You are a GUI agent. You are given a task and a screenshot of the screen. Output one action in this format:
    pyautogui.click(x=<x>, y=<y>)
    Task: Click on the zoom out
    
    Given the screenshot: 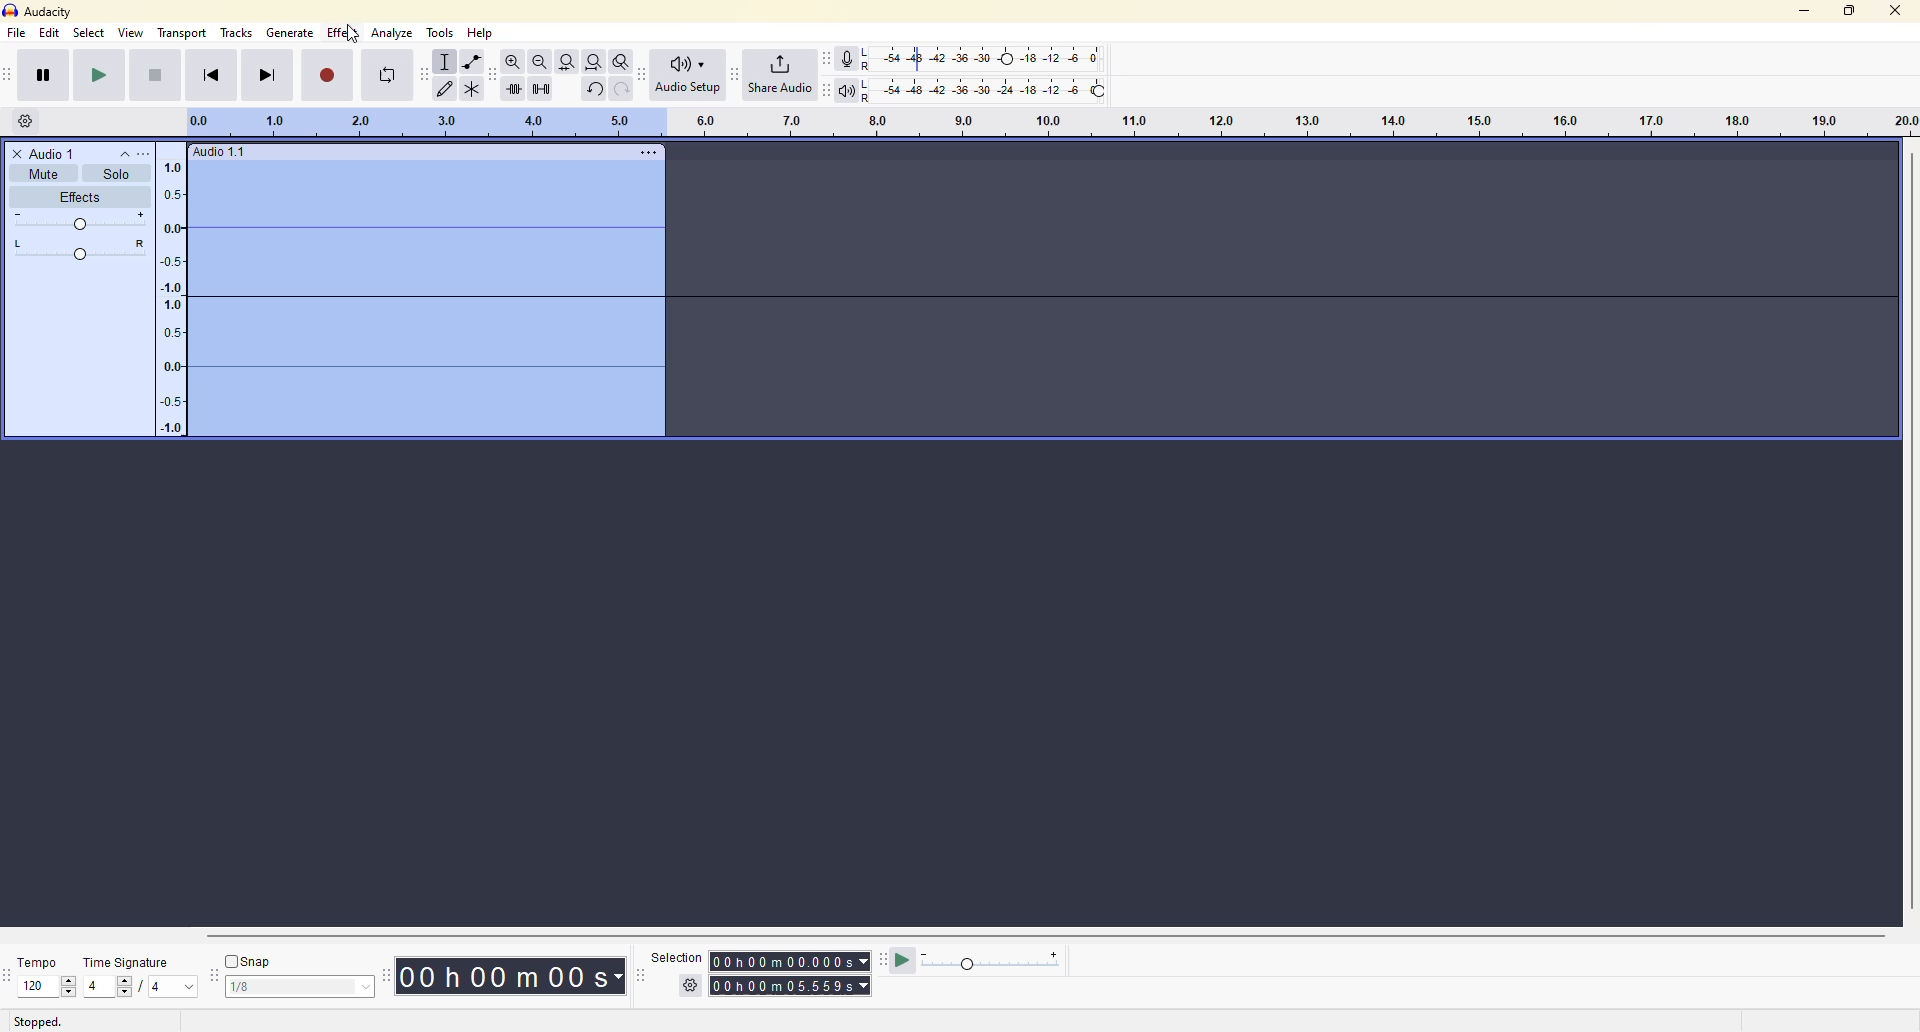 What is the action you would take?
    pyautogui.click(x=539, y=61)
    